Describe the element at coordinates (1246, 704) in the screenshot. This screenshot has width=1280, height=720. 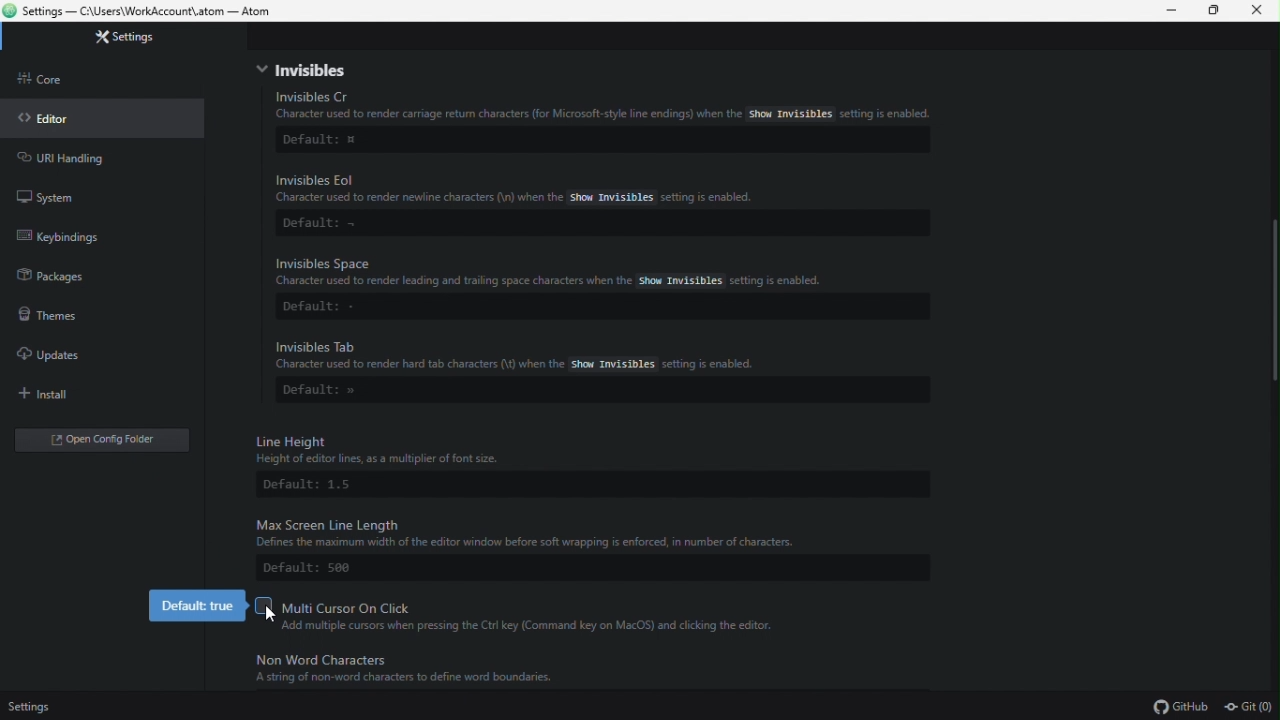
I see `git` at that location.